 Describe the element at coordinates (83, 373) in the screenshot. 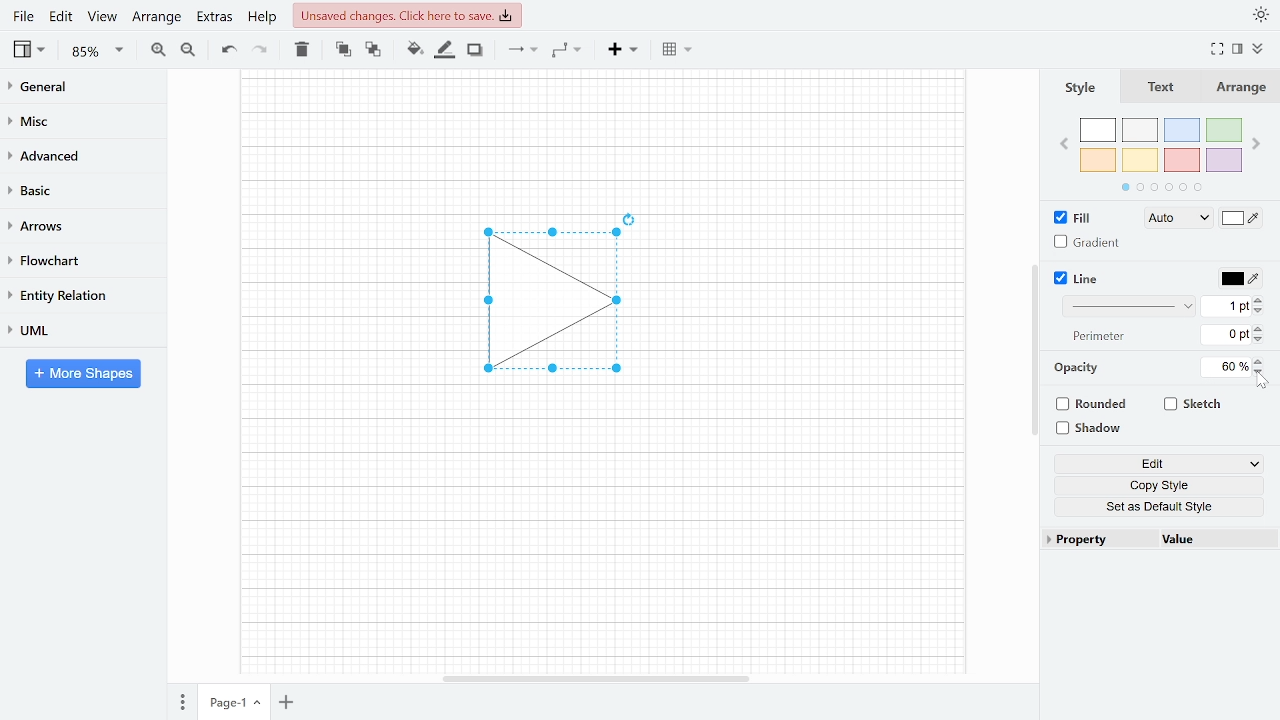

I see `More shapes` at that location.